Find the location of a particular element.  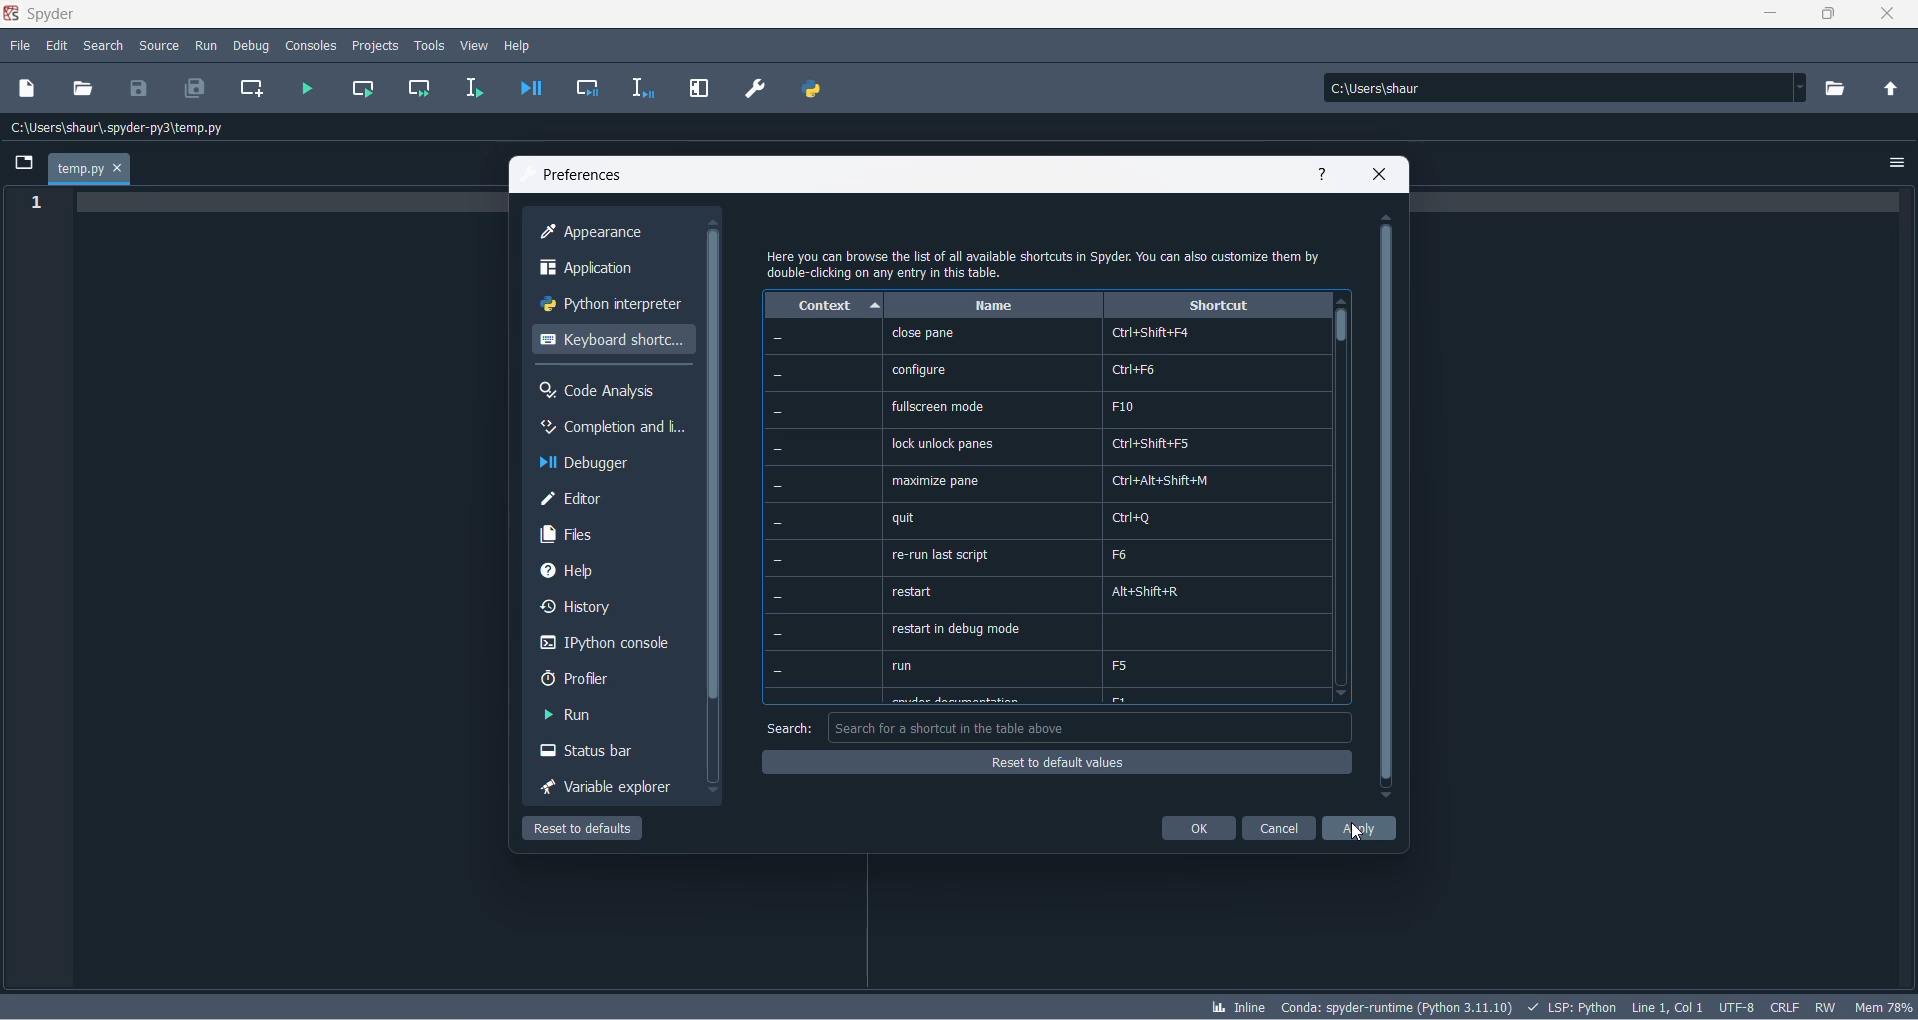

‘maximize pane is located at coordinates (933, 480).